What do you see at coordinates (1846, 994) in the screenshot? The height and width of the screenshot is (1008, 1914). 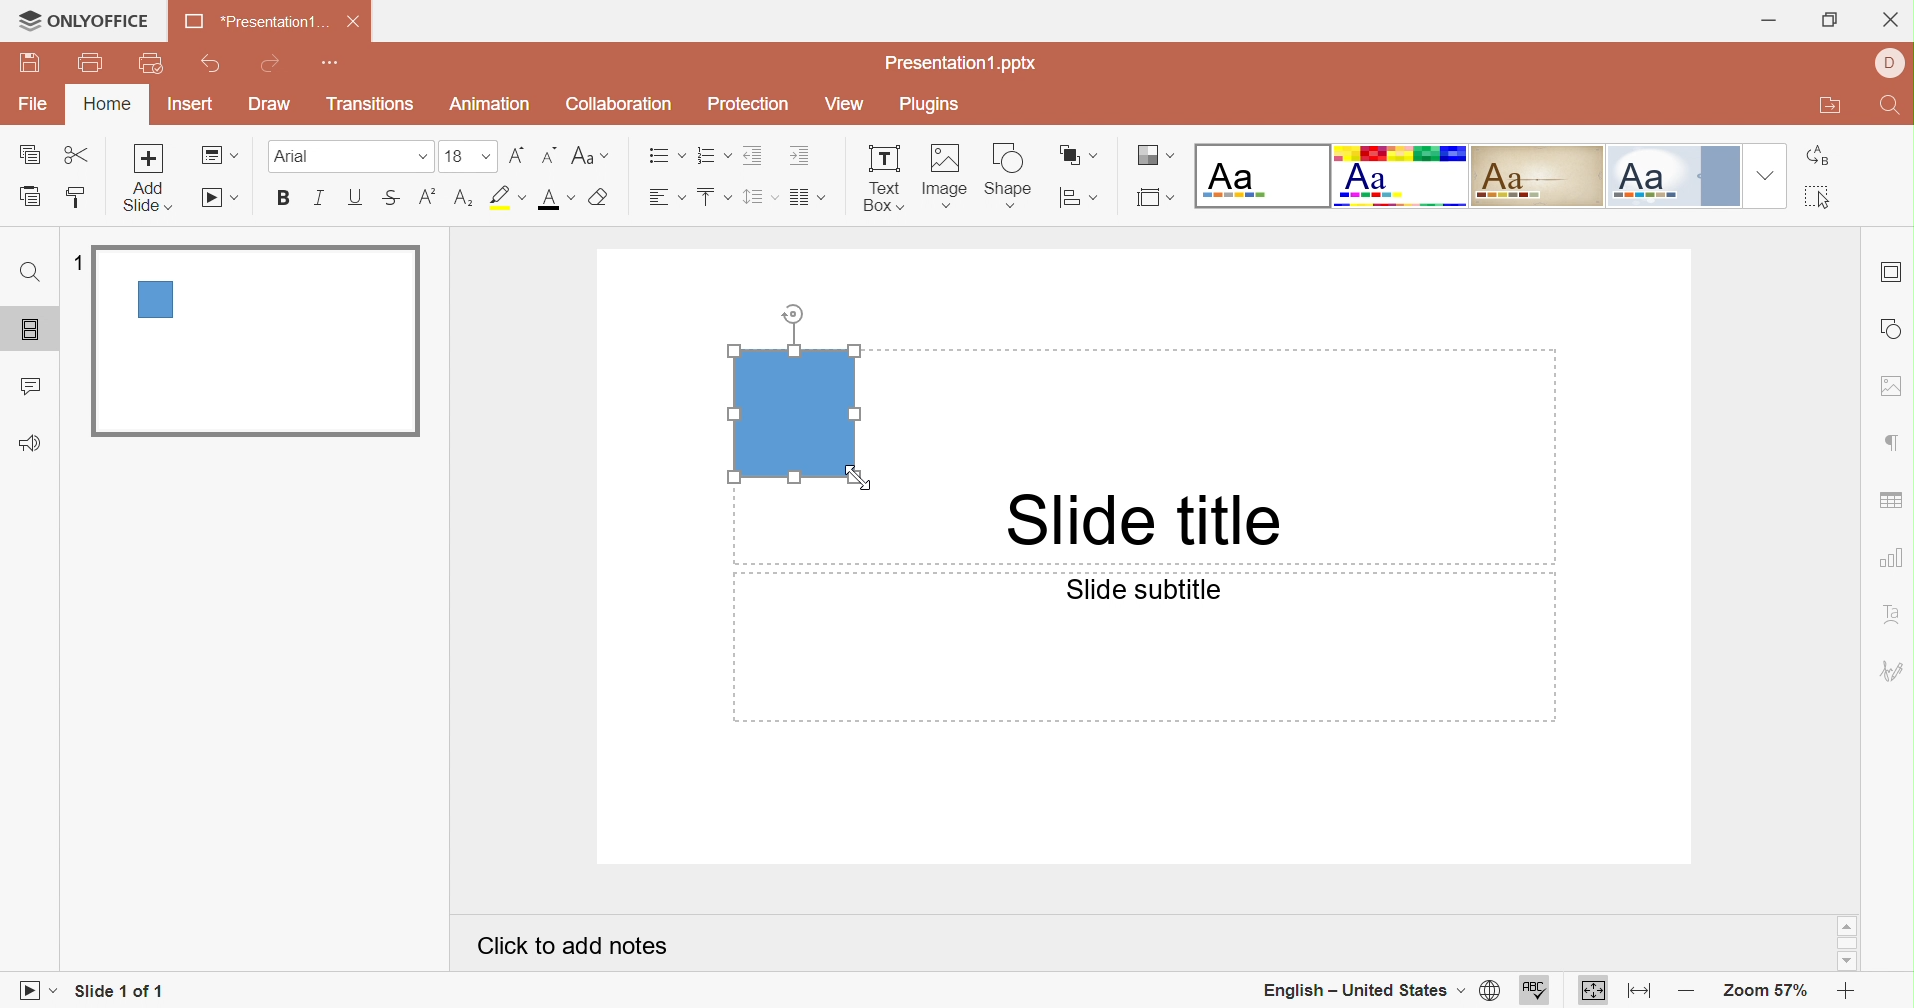 I see `Zoom in` at bounding box center [1846, 994].